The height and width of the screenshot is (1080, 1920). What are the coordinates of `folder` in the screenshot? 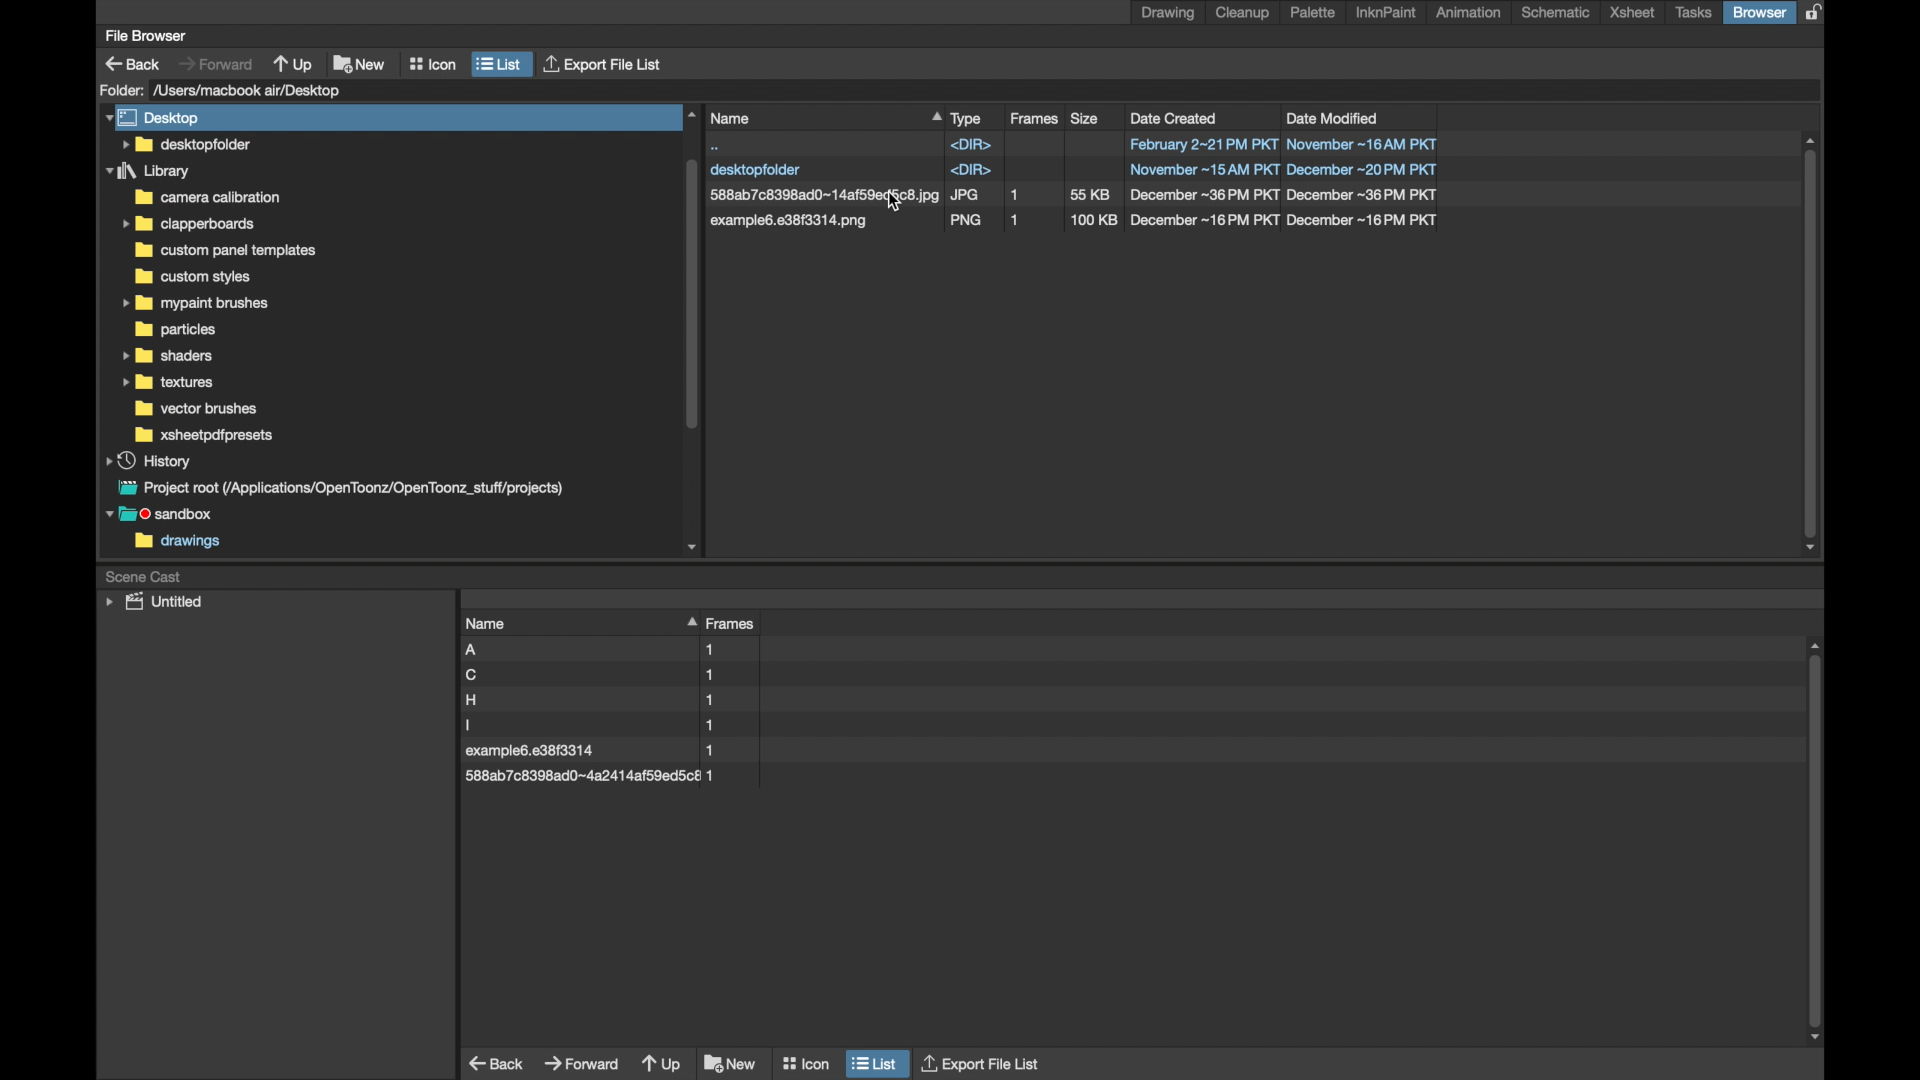 It's located at (193, 304).